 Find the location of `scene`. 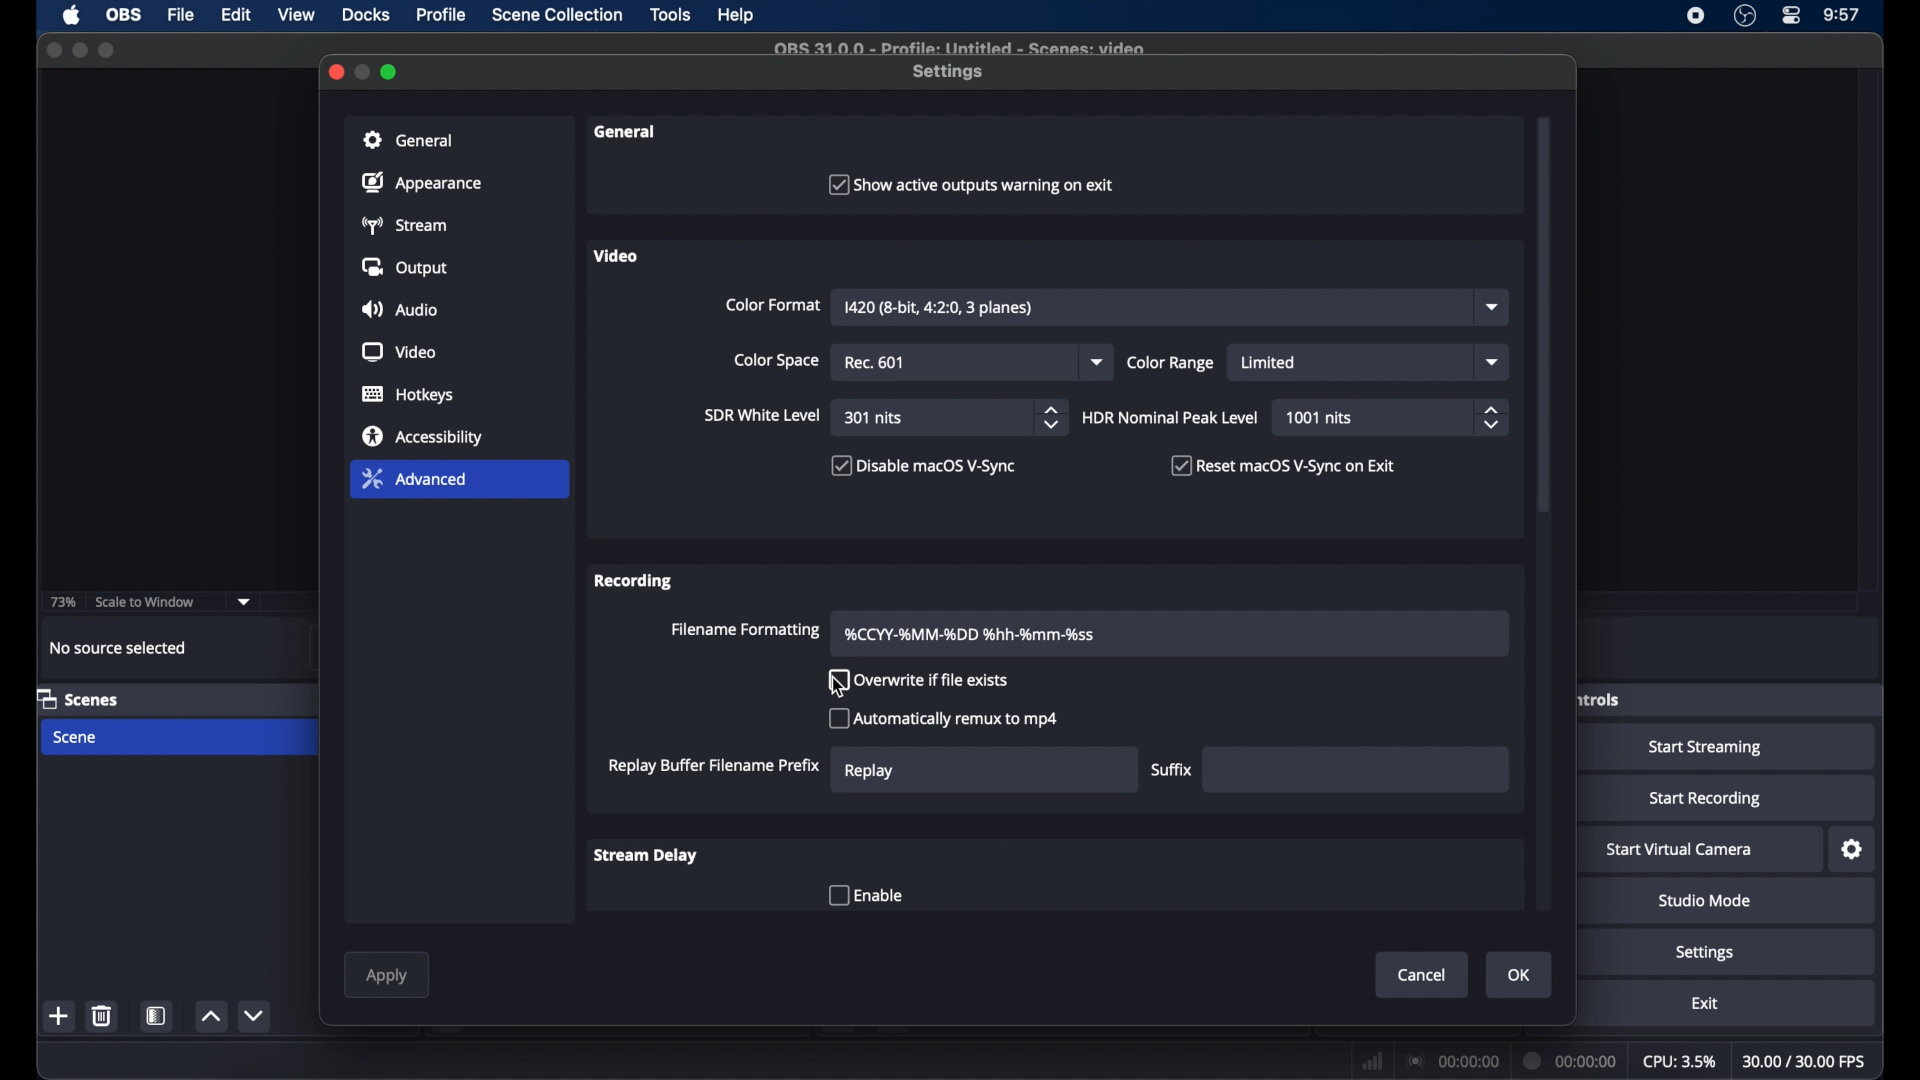

scene is located at coordinates (73, 737).